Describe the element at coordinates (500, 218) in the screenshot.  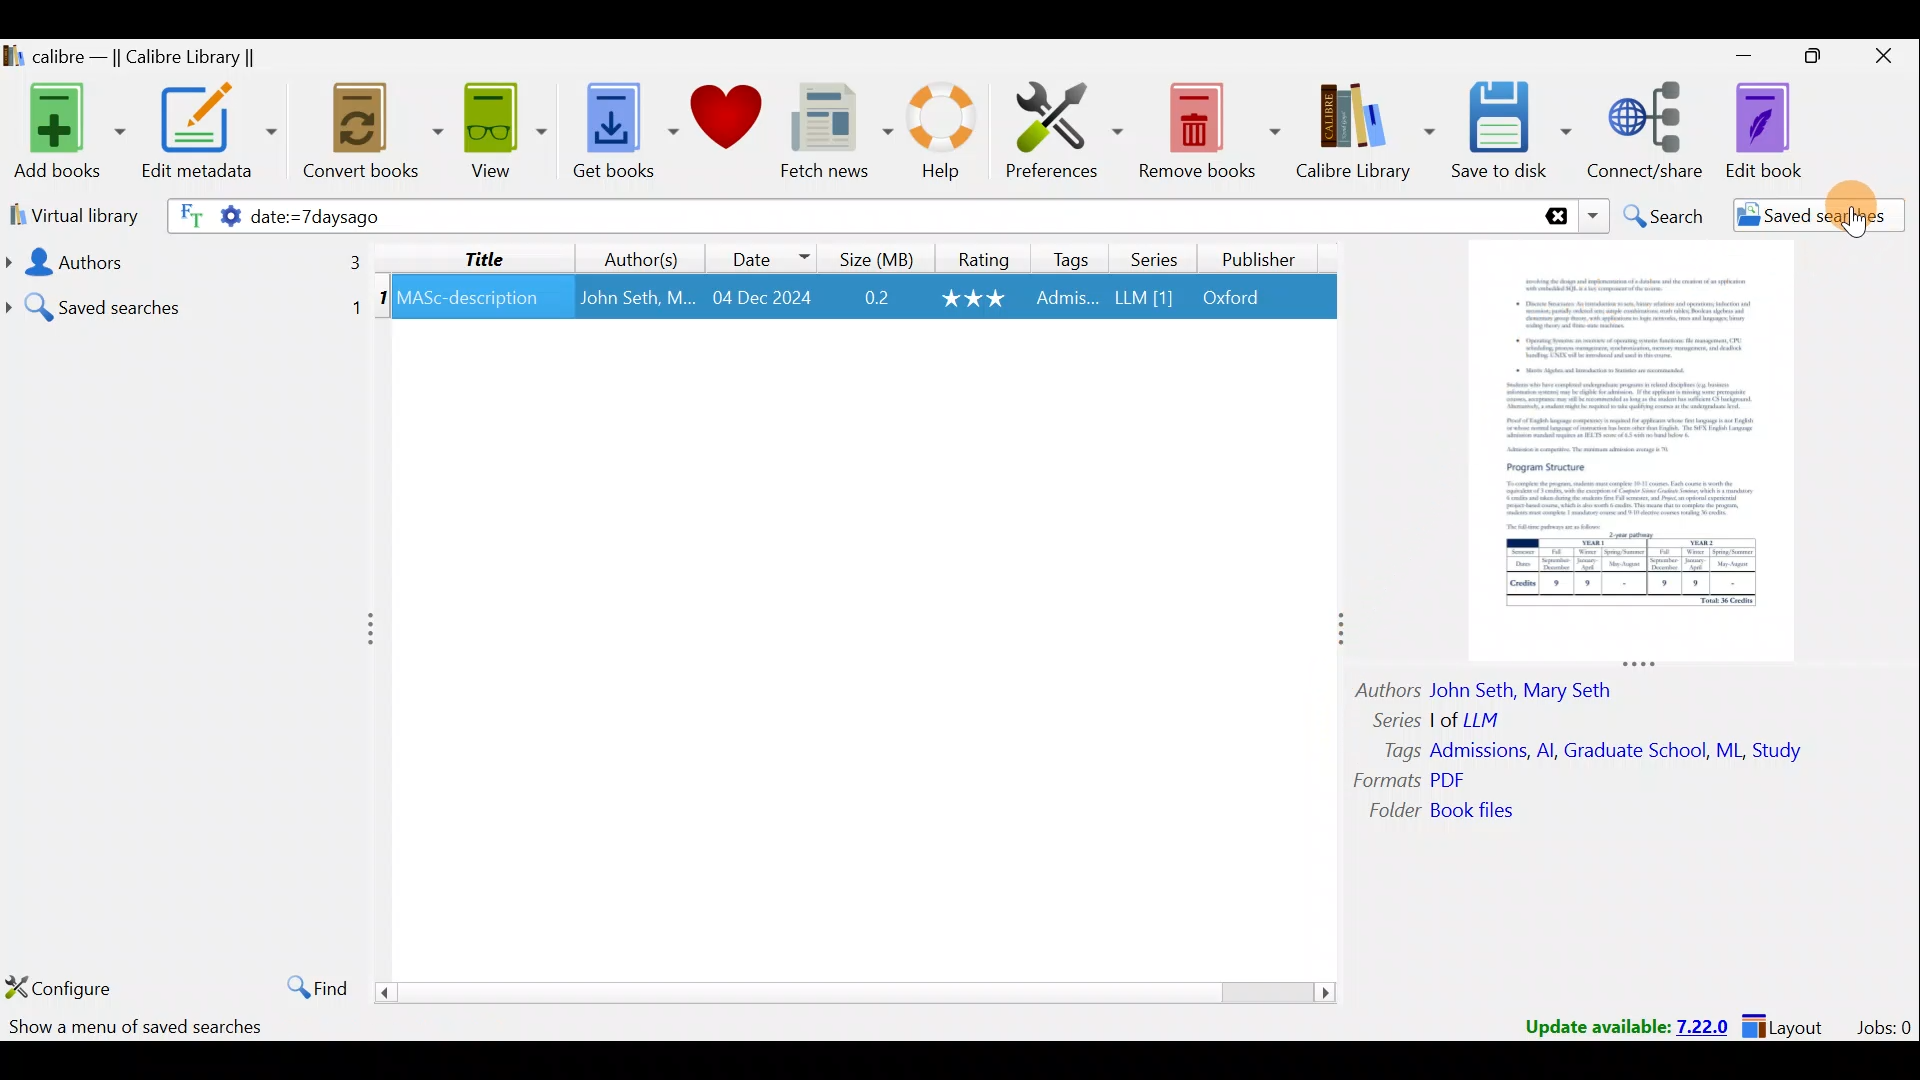
I see `date:=7daysago` at that location.